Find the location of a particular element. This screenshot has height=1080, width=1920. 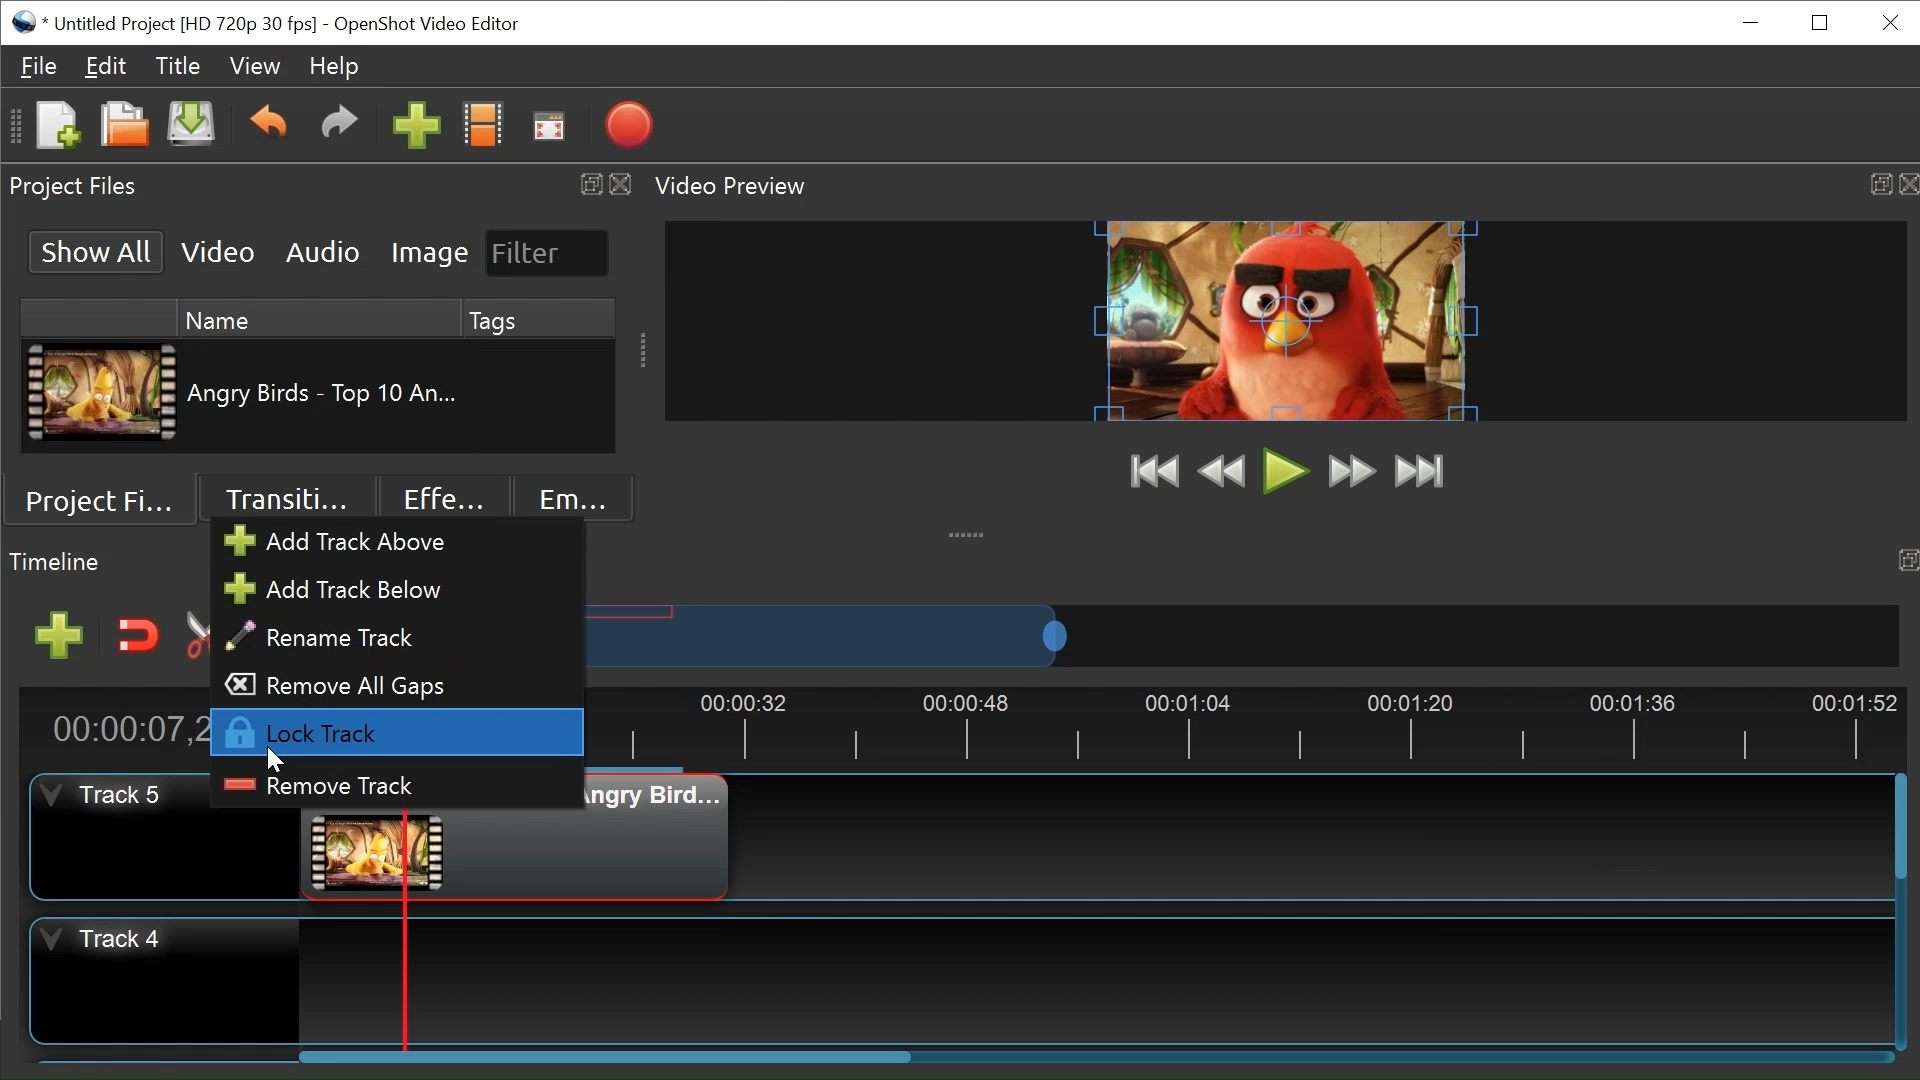

Clip Nmae is located at coordinates (329, 393).